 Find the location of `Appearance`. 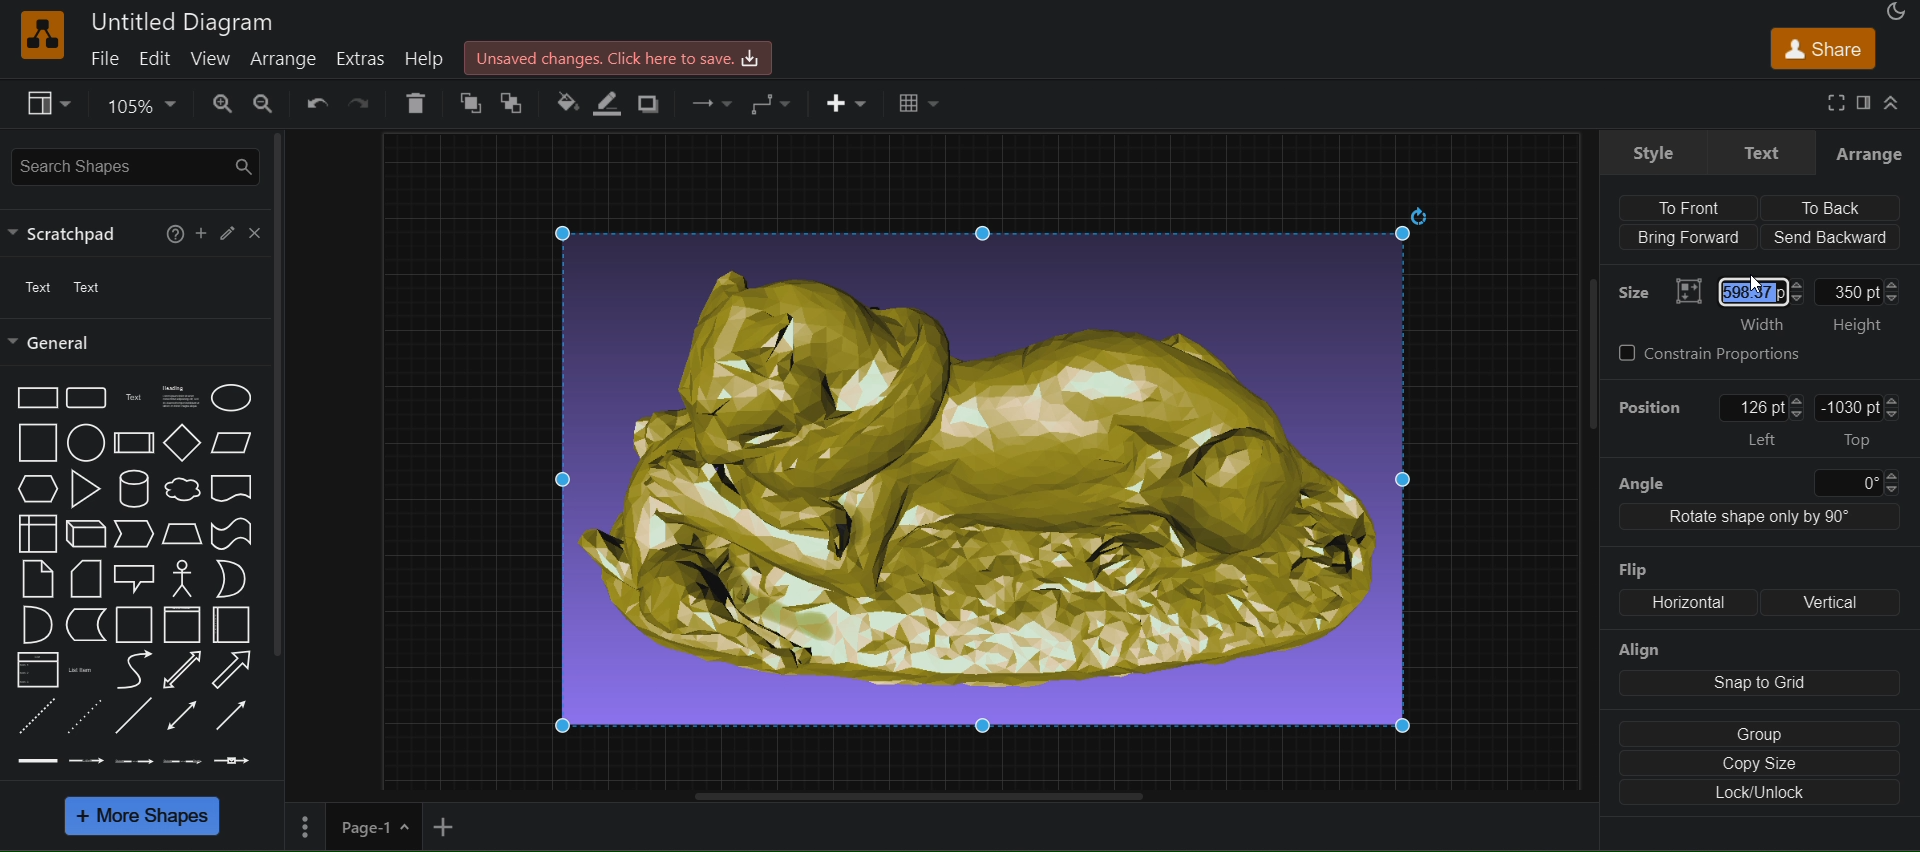

Appearance is located at coordinates (1894, 11).